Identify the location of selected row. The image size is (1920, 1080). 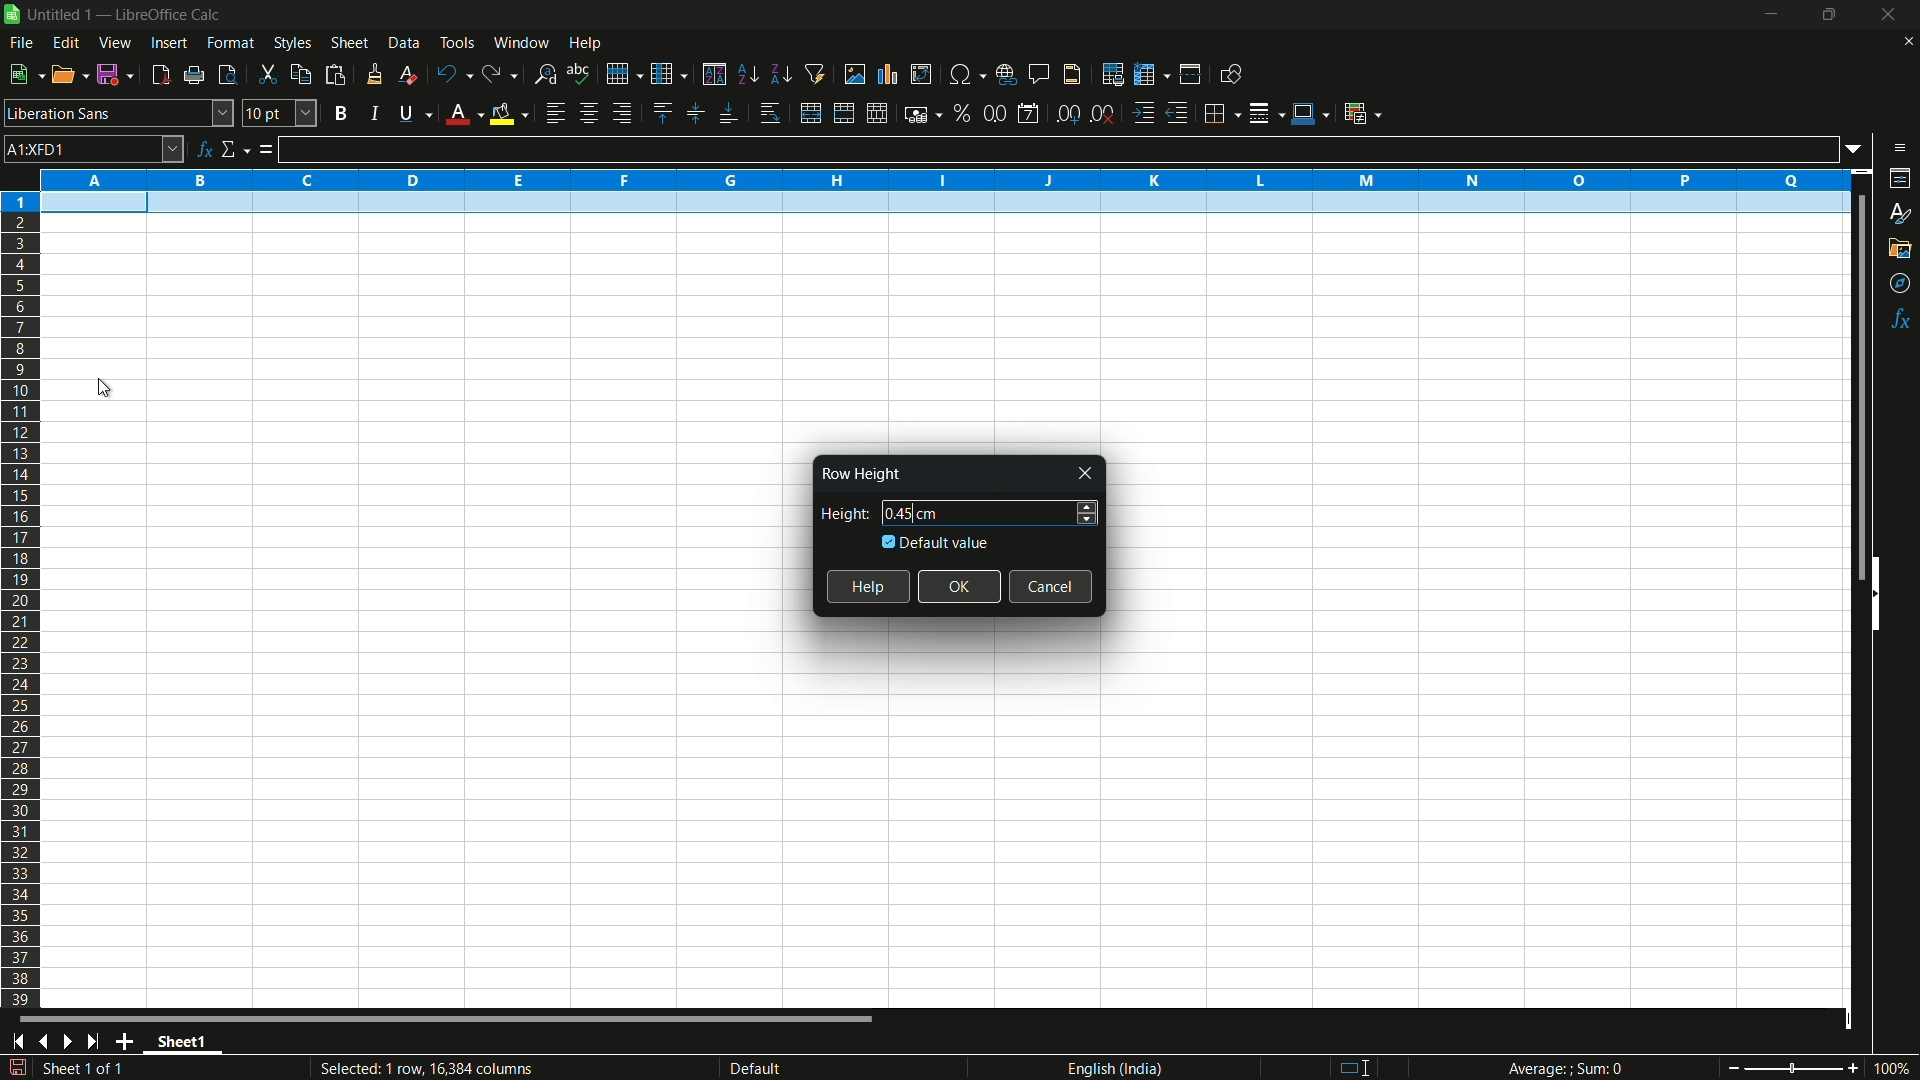
(938, 204).